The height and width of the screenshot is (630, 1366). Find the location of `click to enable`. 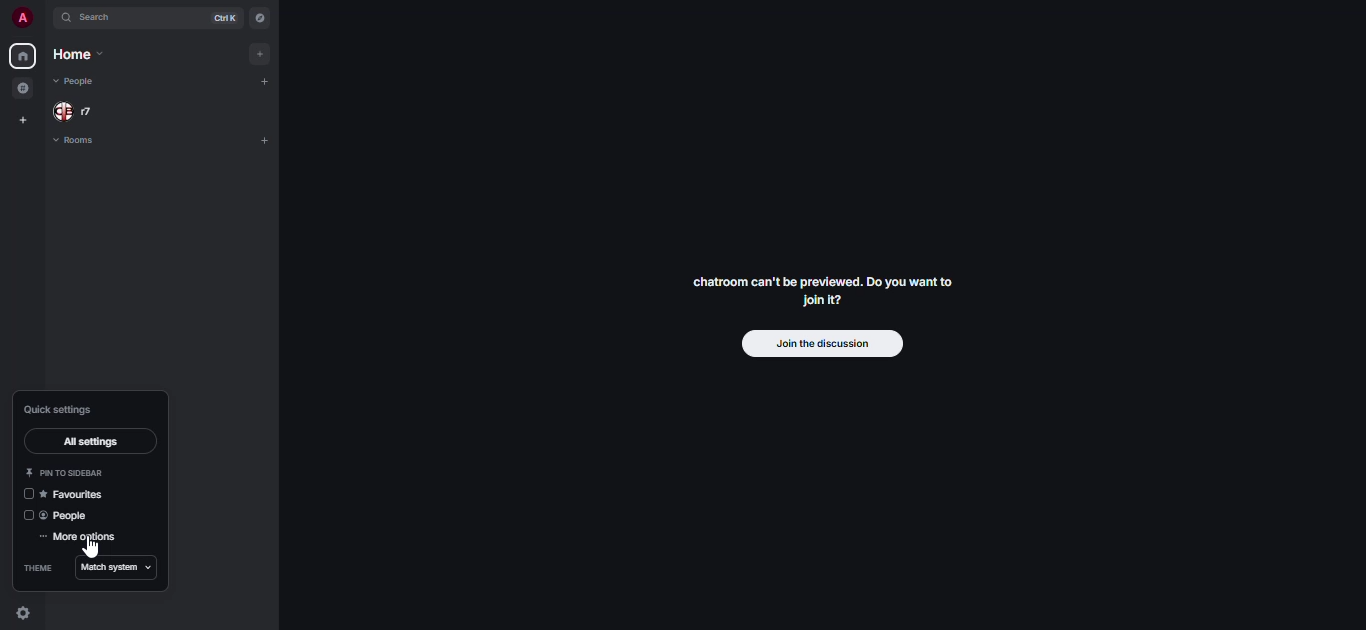

click to enable is located at coordinates (23, 496).